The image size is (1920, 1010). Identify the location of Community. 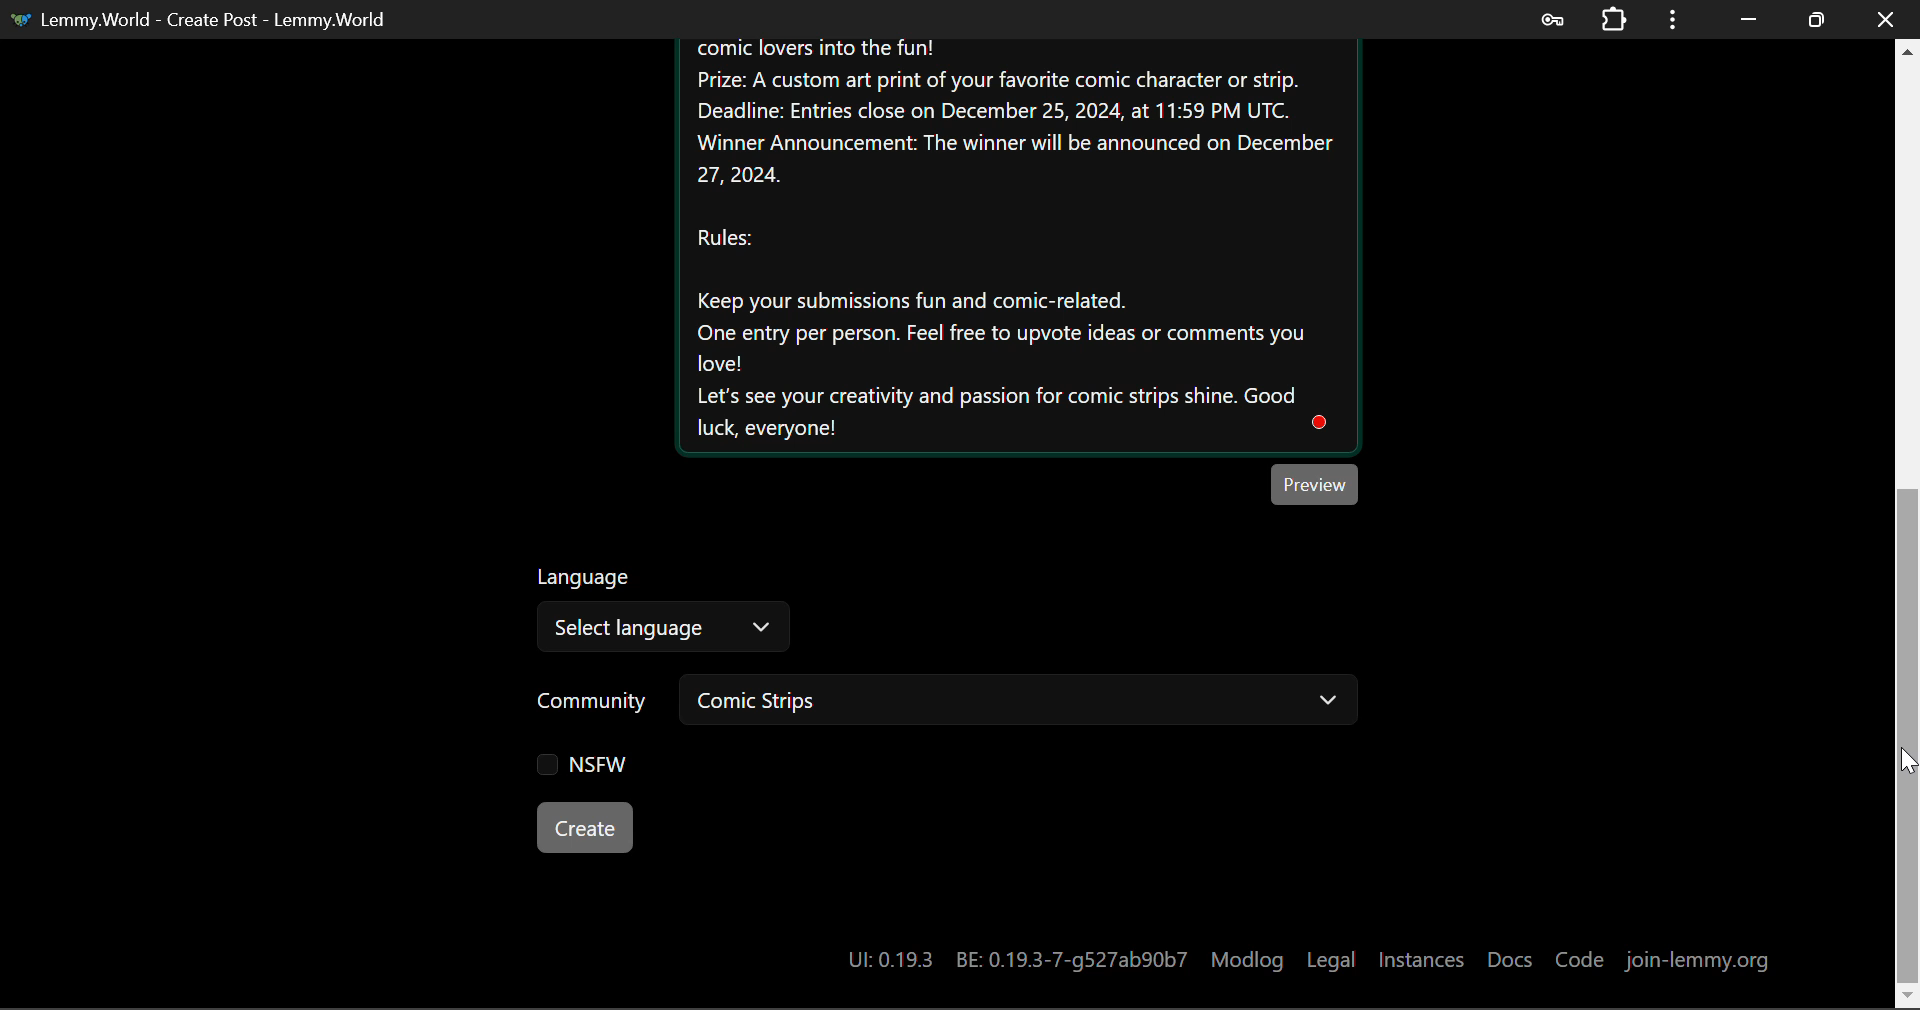
(593, 703).